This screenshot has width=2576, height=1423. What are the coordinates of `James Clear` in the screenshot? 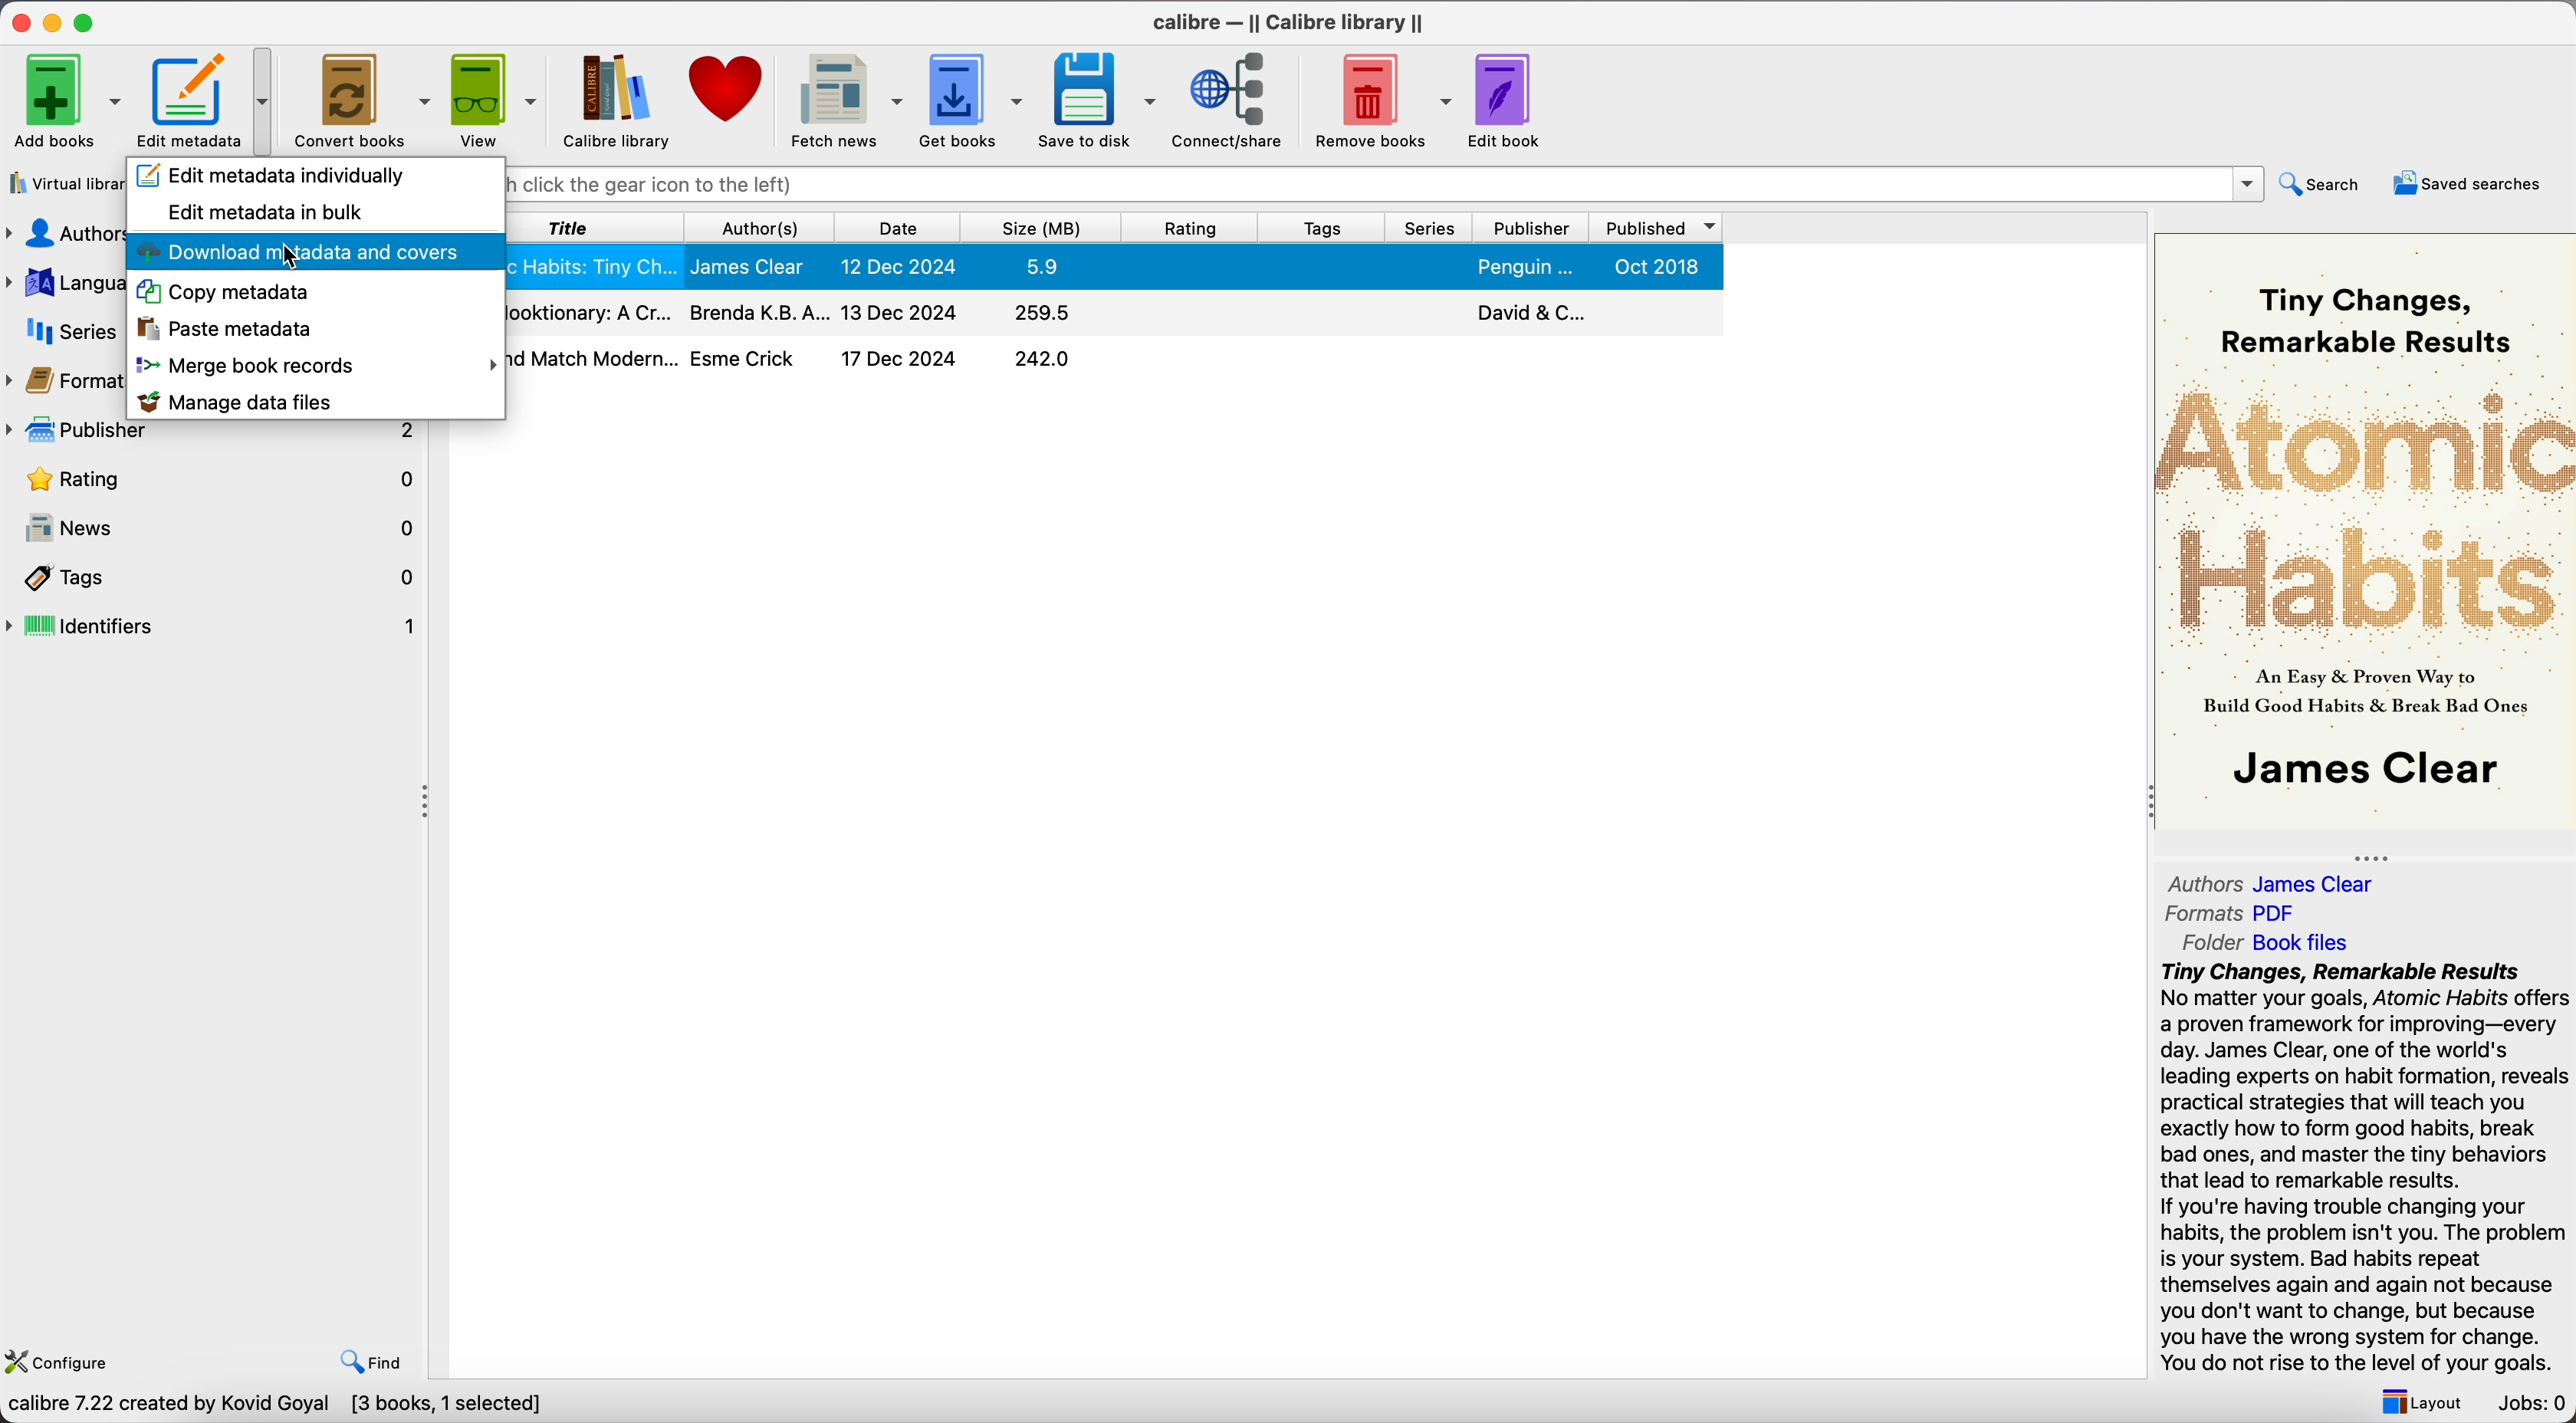 It's located at (754, 266).